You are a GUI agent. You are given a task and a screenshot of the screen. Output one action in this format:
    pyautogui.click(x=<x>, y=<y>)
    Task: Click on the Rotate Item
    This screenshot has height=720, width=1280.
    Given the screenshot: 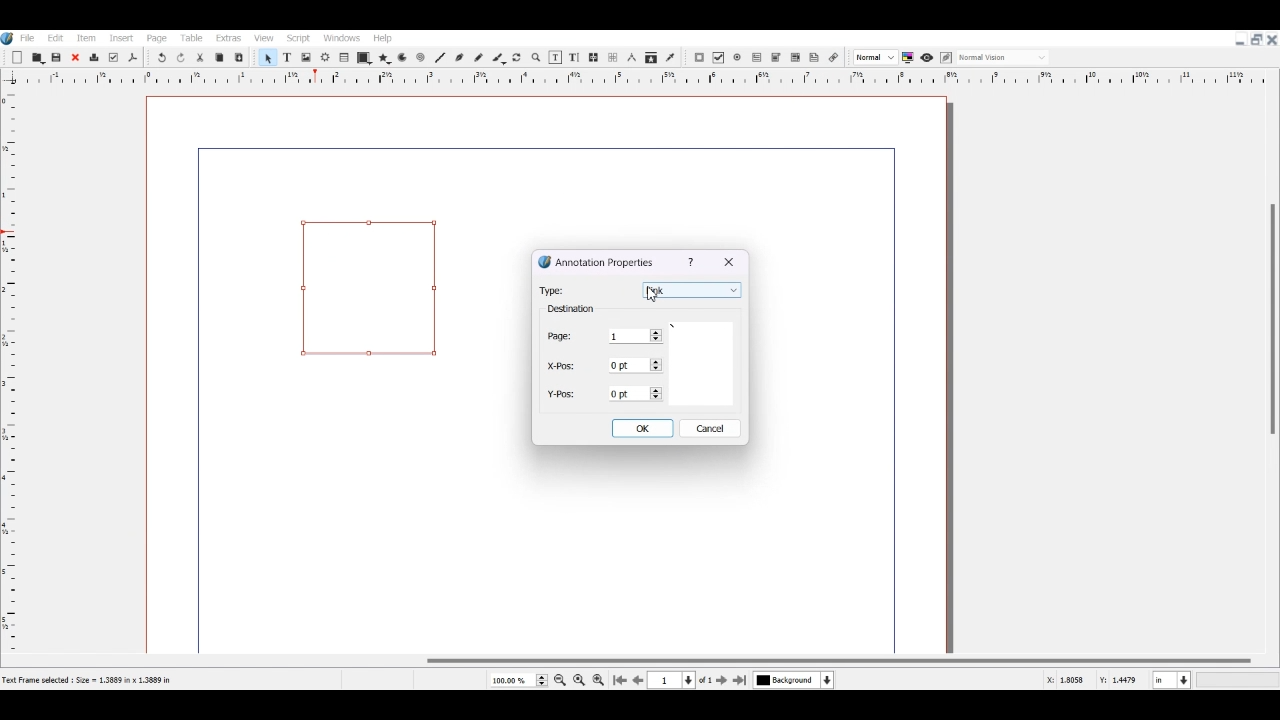 What is the action you would take?
    pyautogui.click(x=518, y=58)
    